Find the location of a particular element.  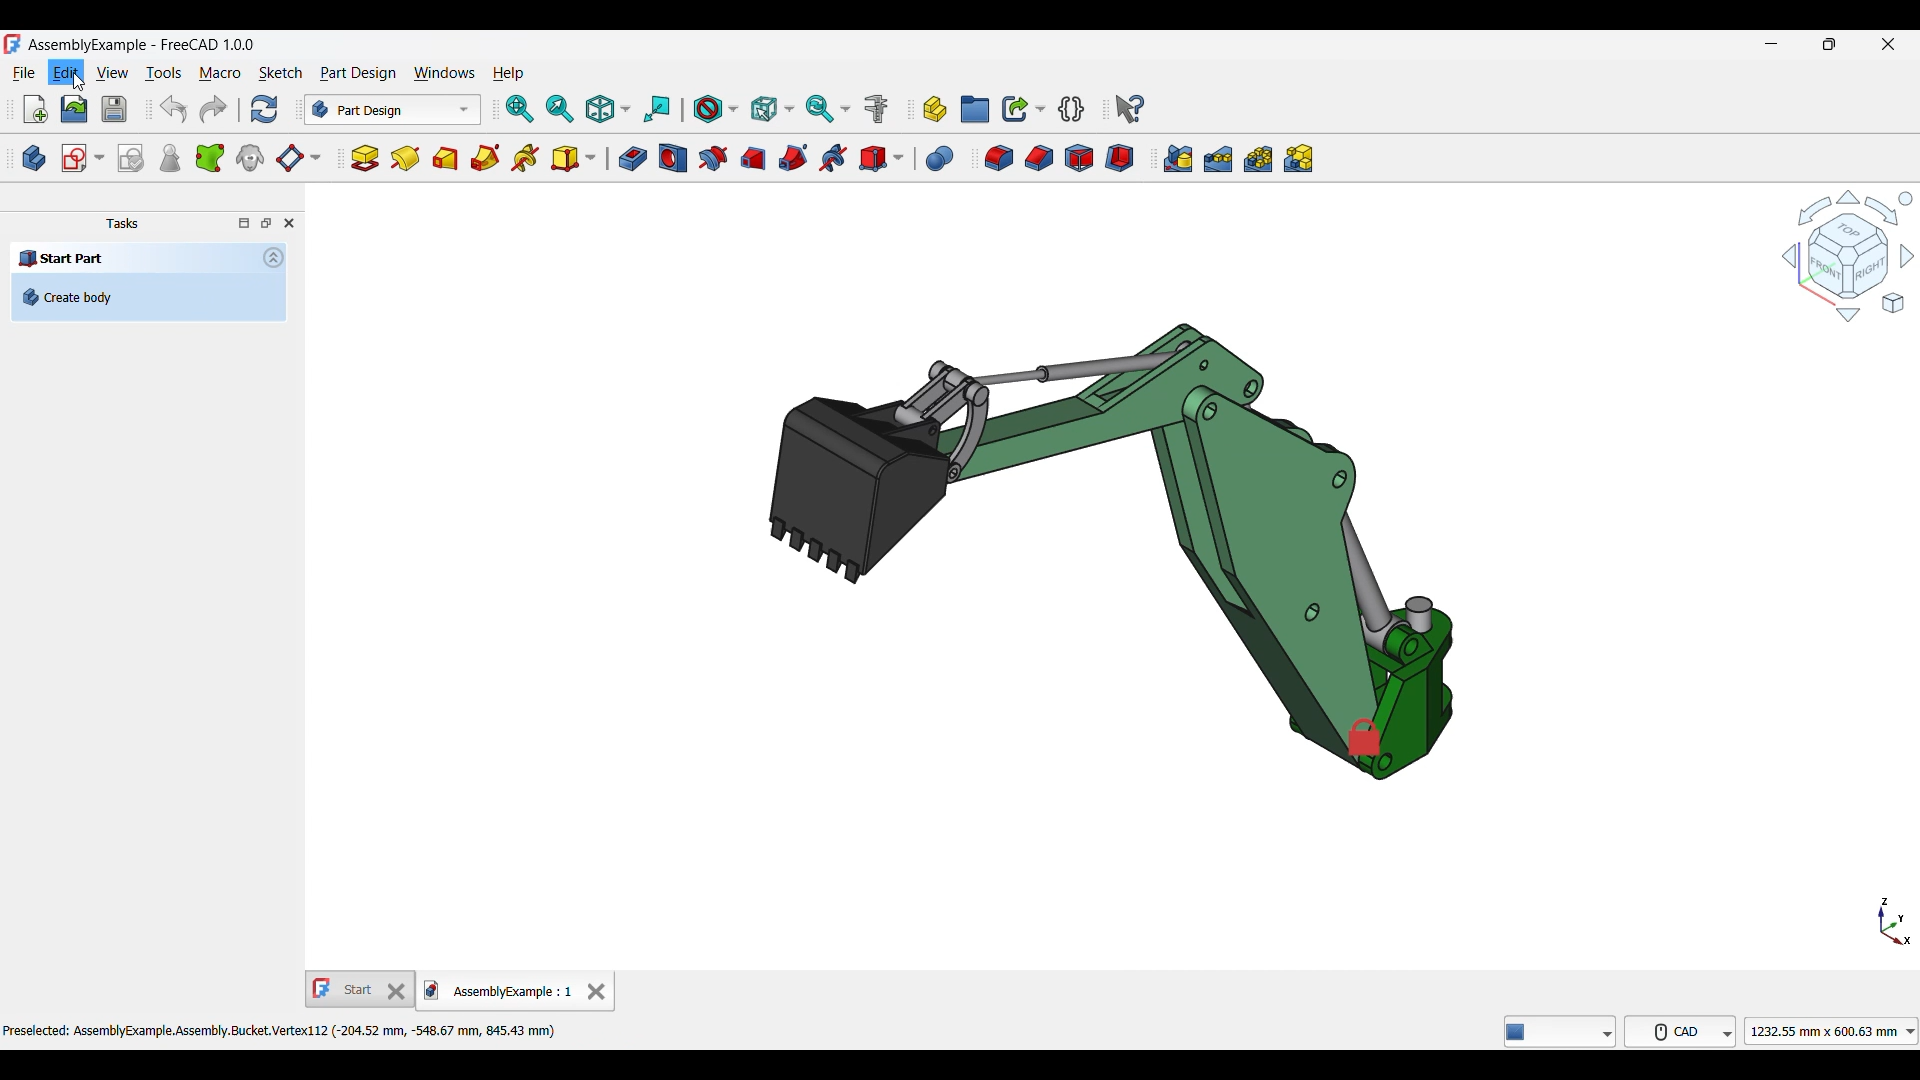

Project name, software name and version is located at coordinates (143, 45).